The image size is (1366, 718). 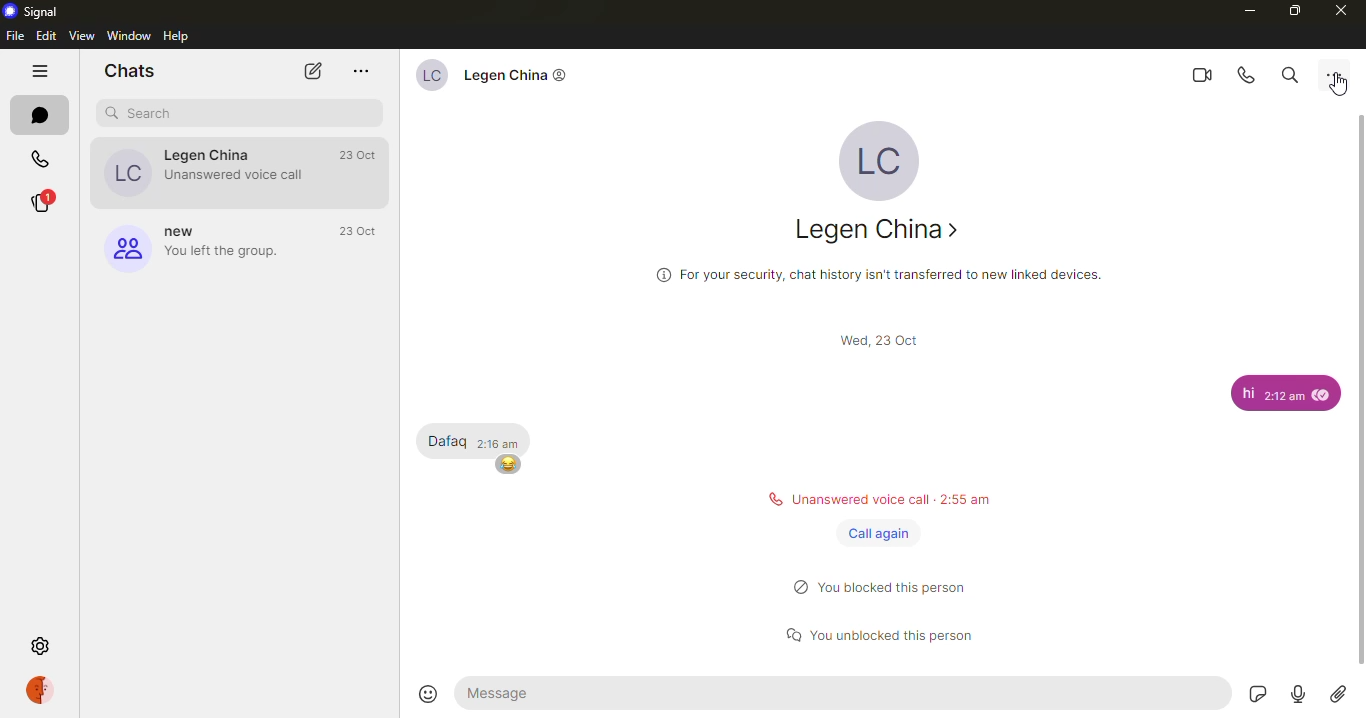 I want to click on voice call, so click(x=1246, y=75).